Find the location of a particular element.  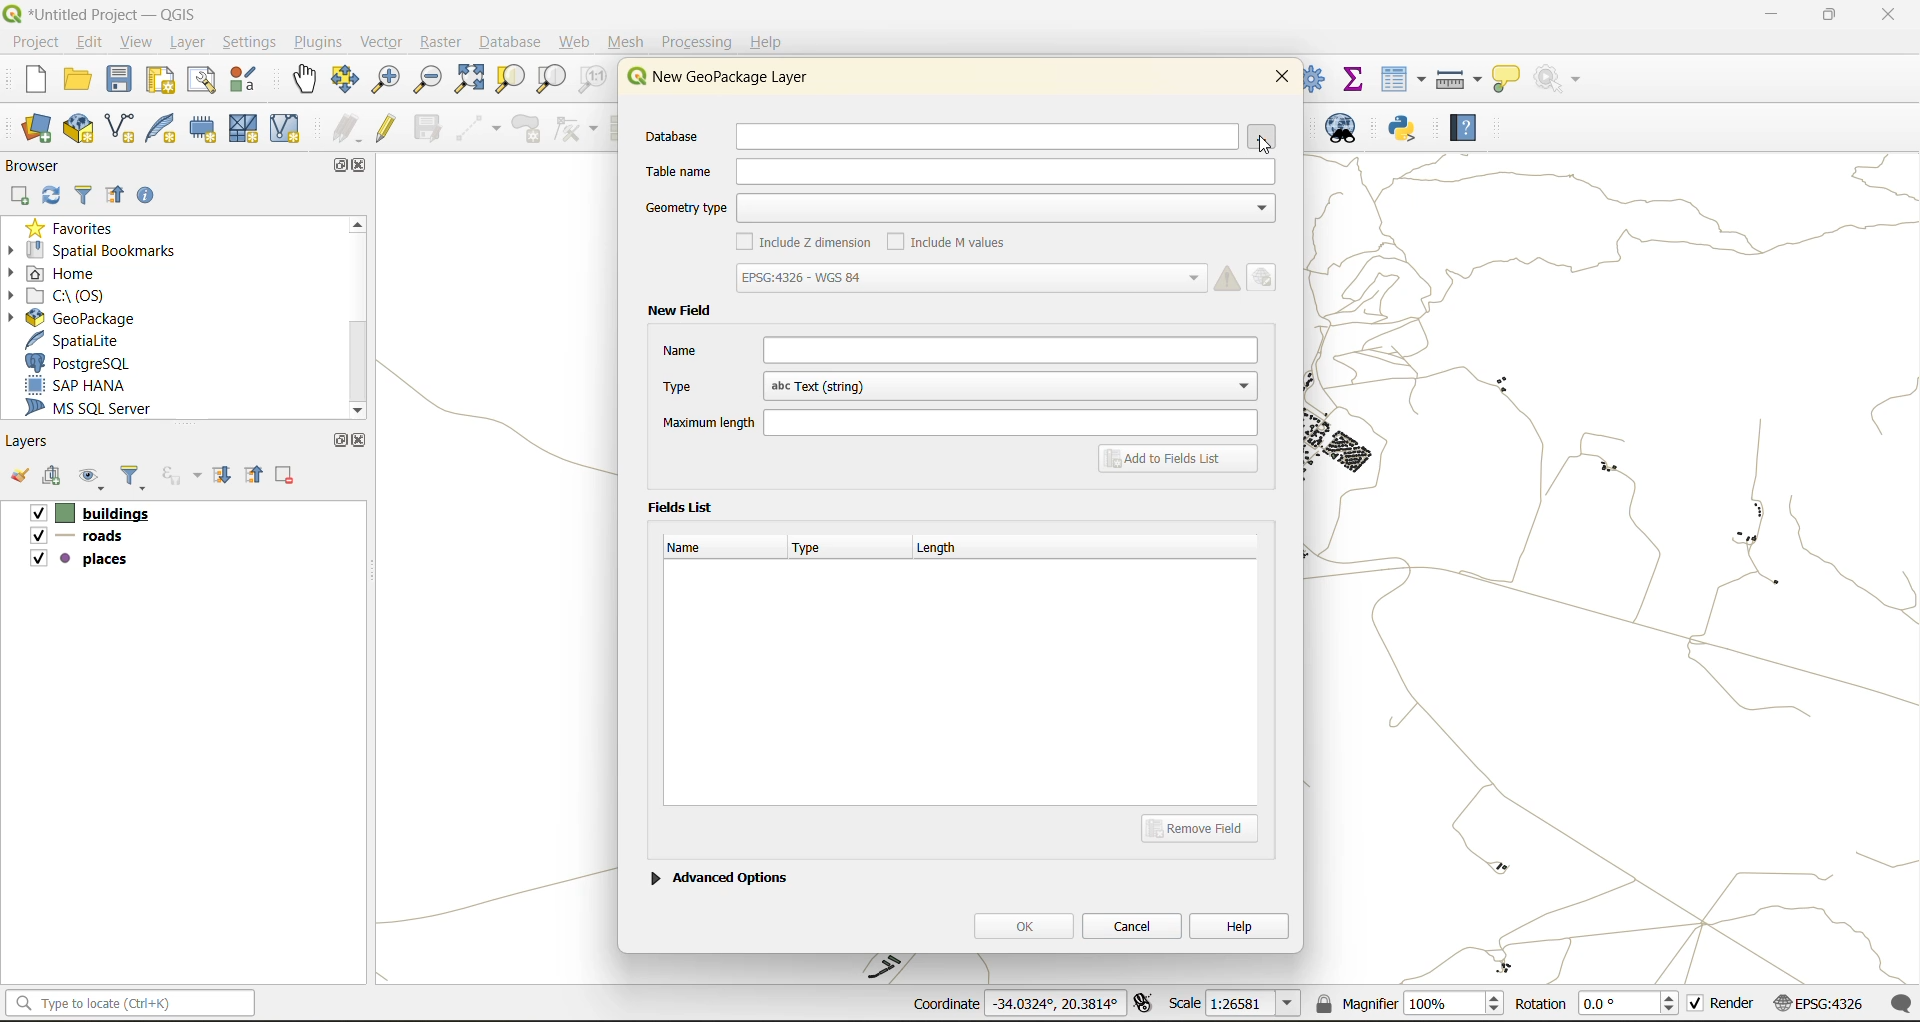

database is located at coordinates (515, 44).